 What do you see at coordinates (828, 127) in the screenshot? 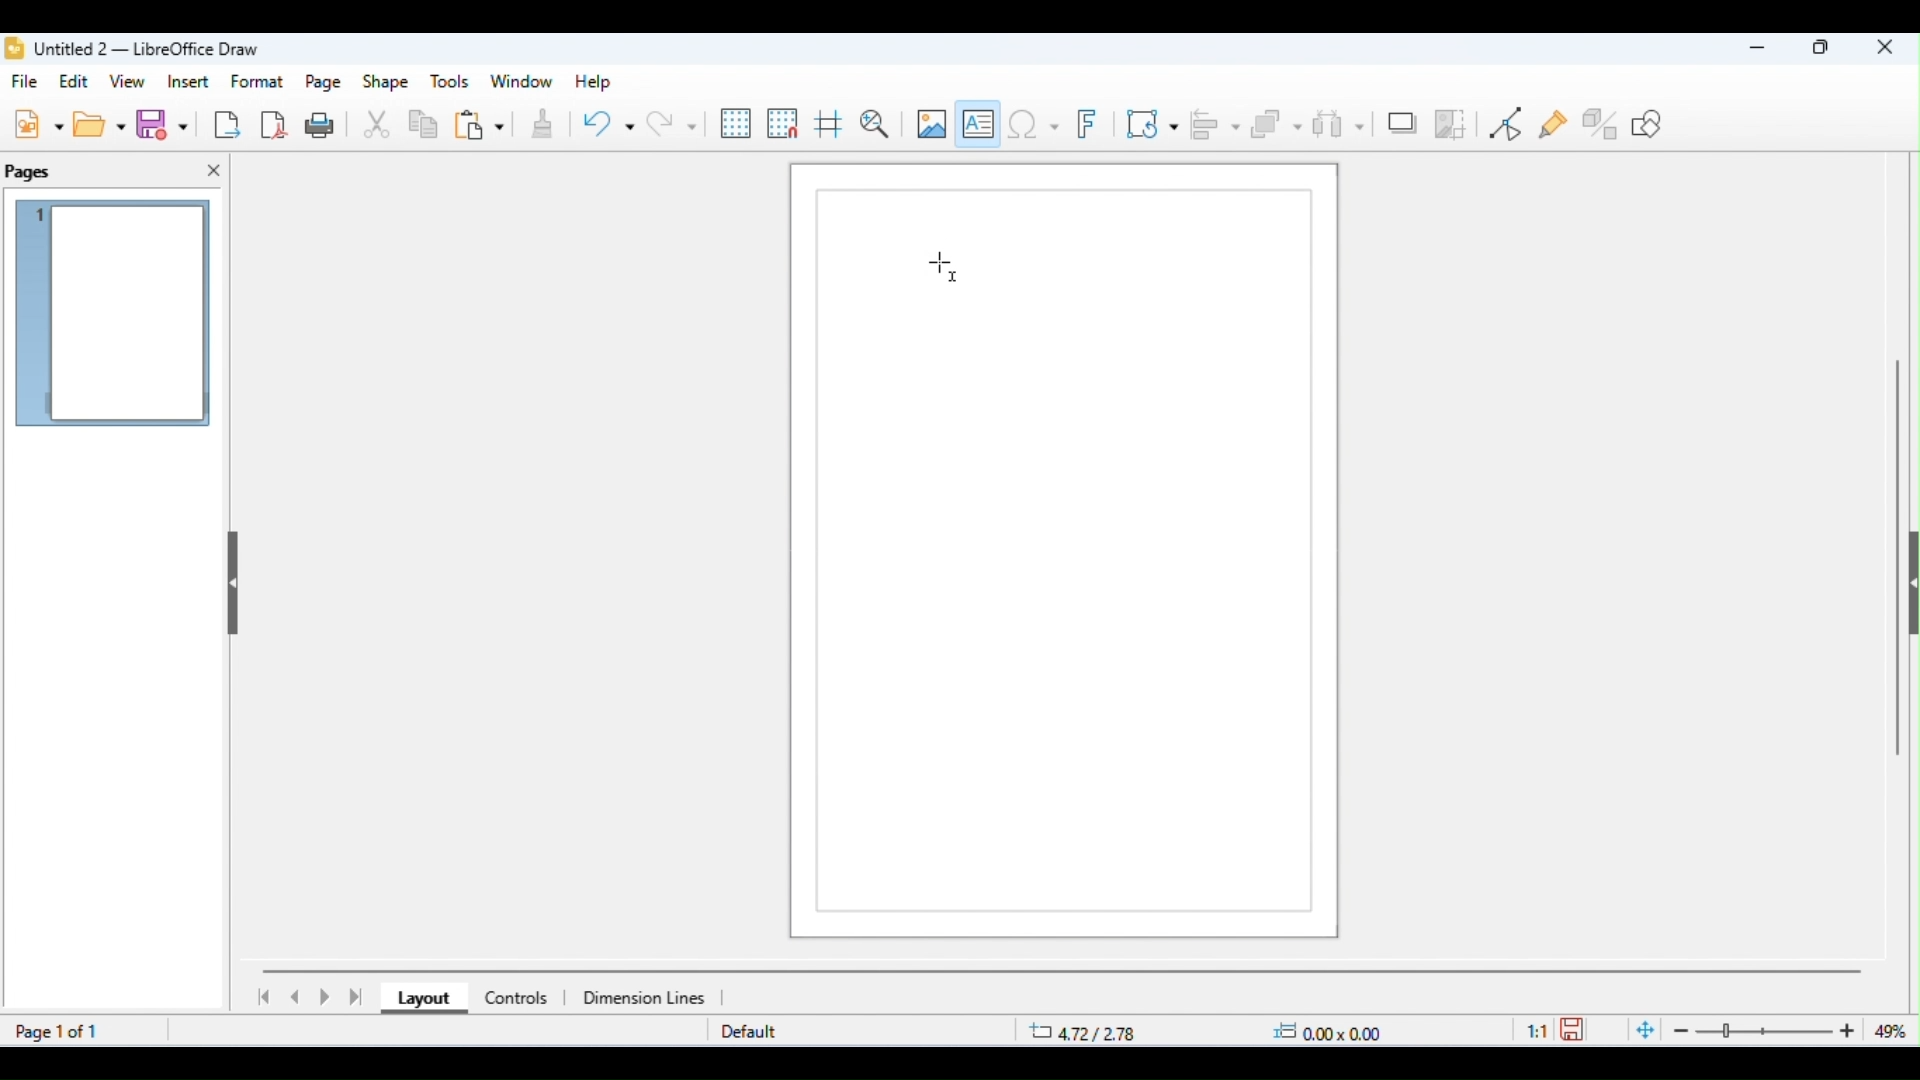
I see `show helplines while moving` at bounding box center [828, 127].